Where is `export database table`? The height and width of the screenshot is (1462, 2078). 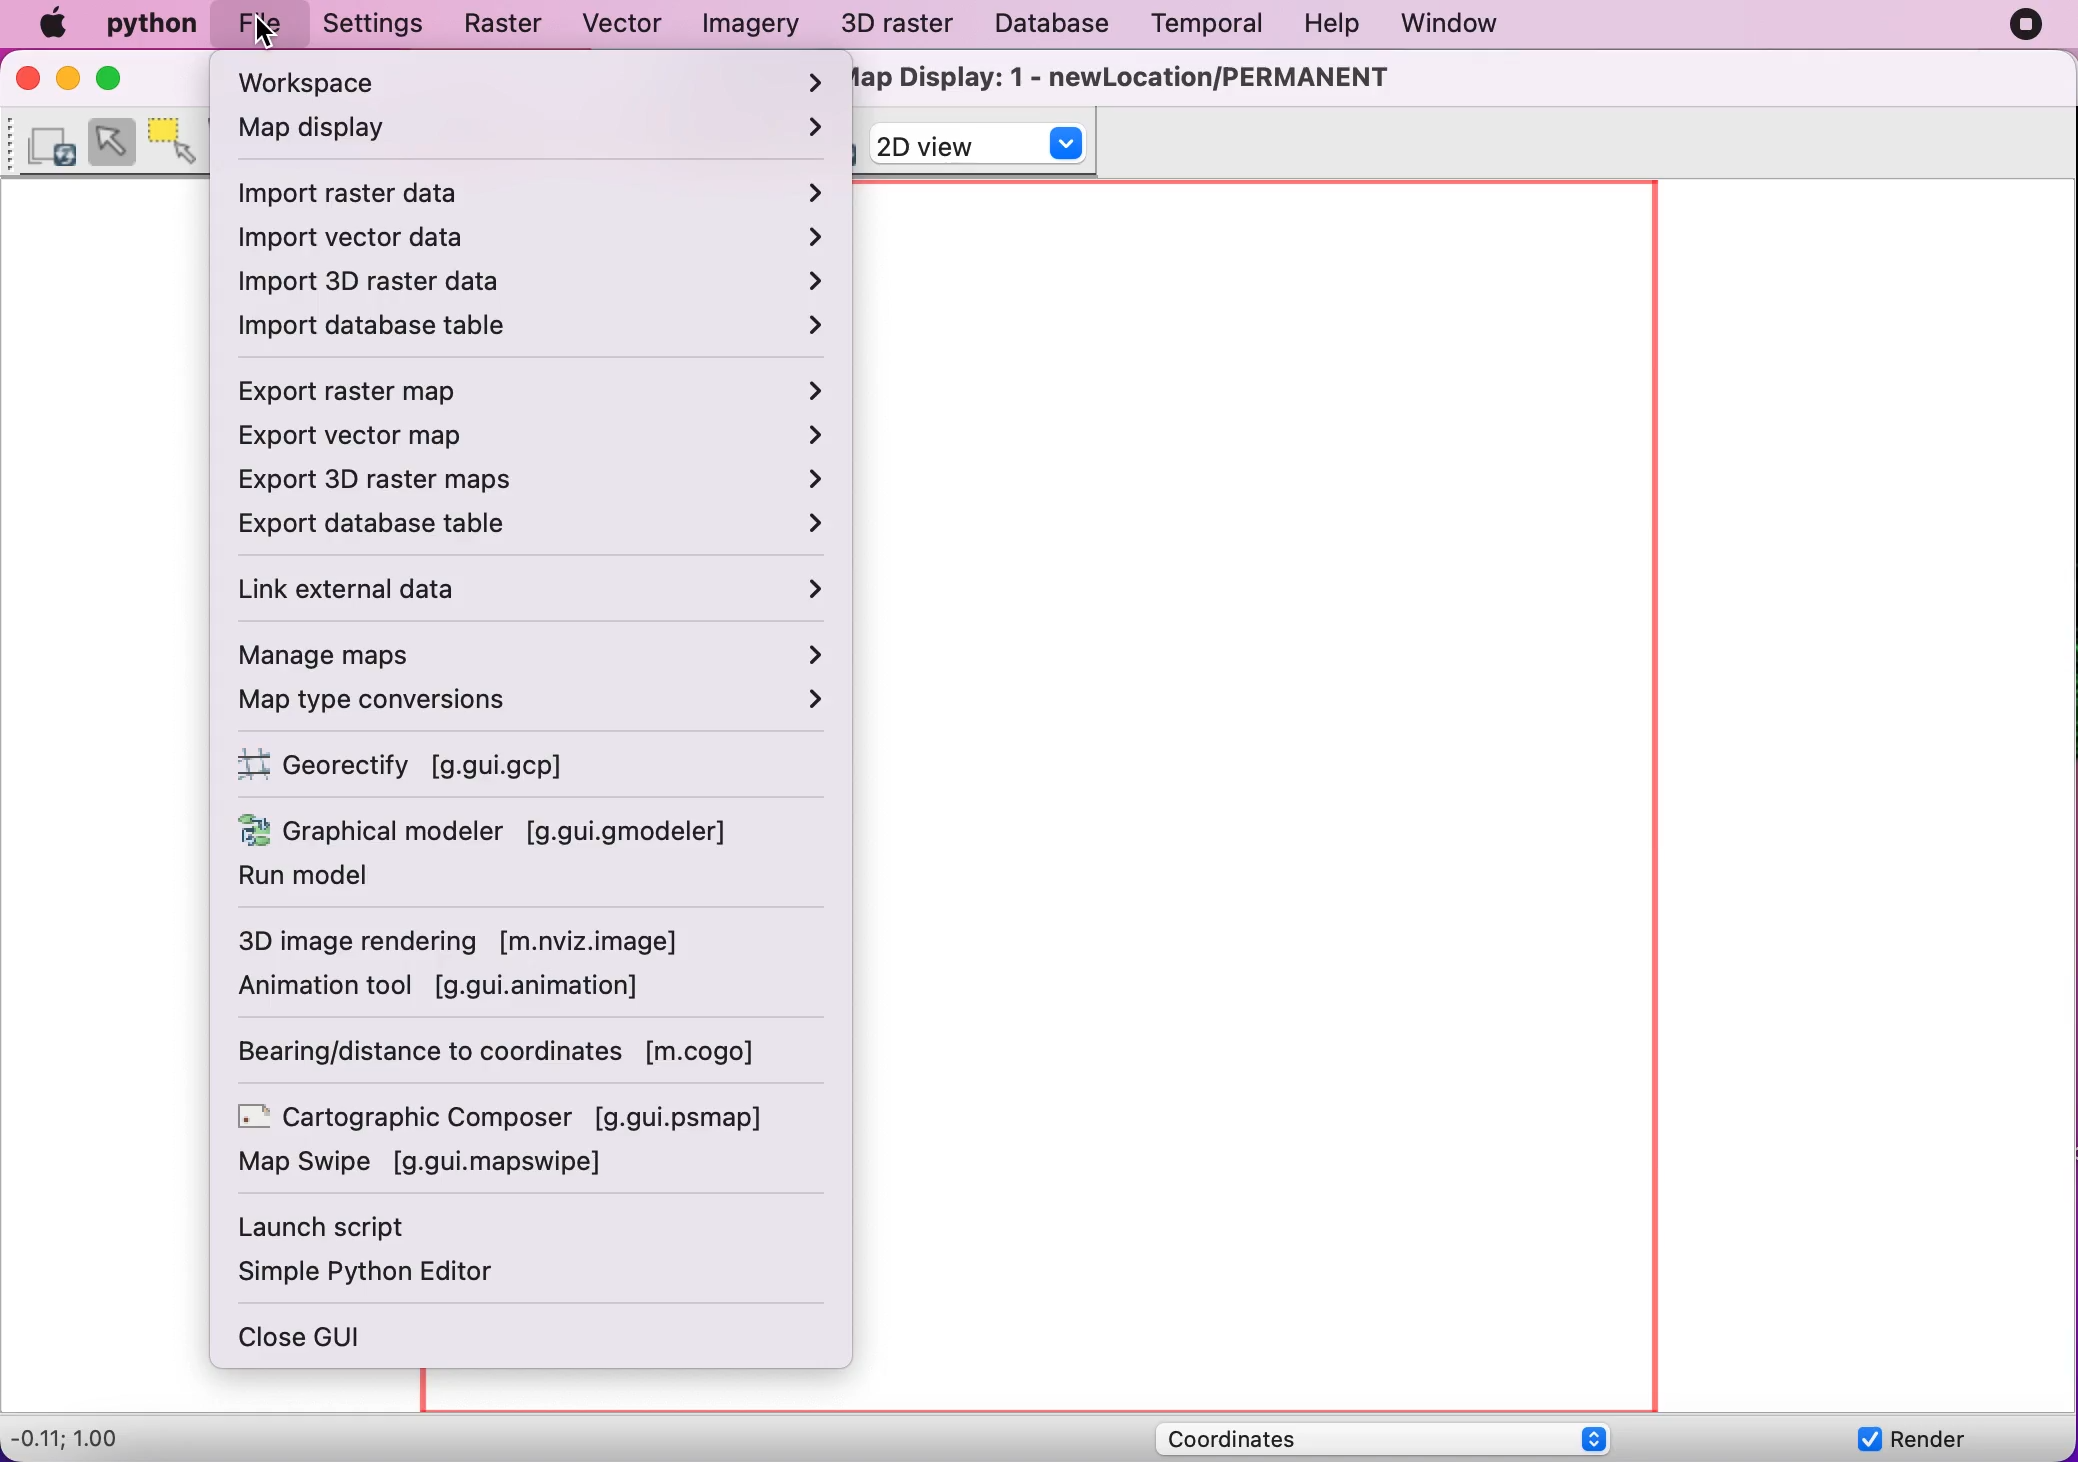 export database table is located at coordinates (534, 526).